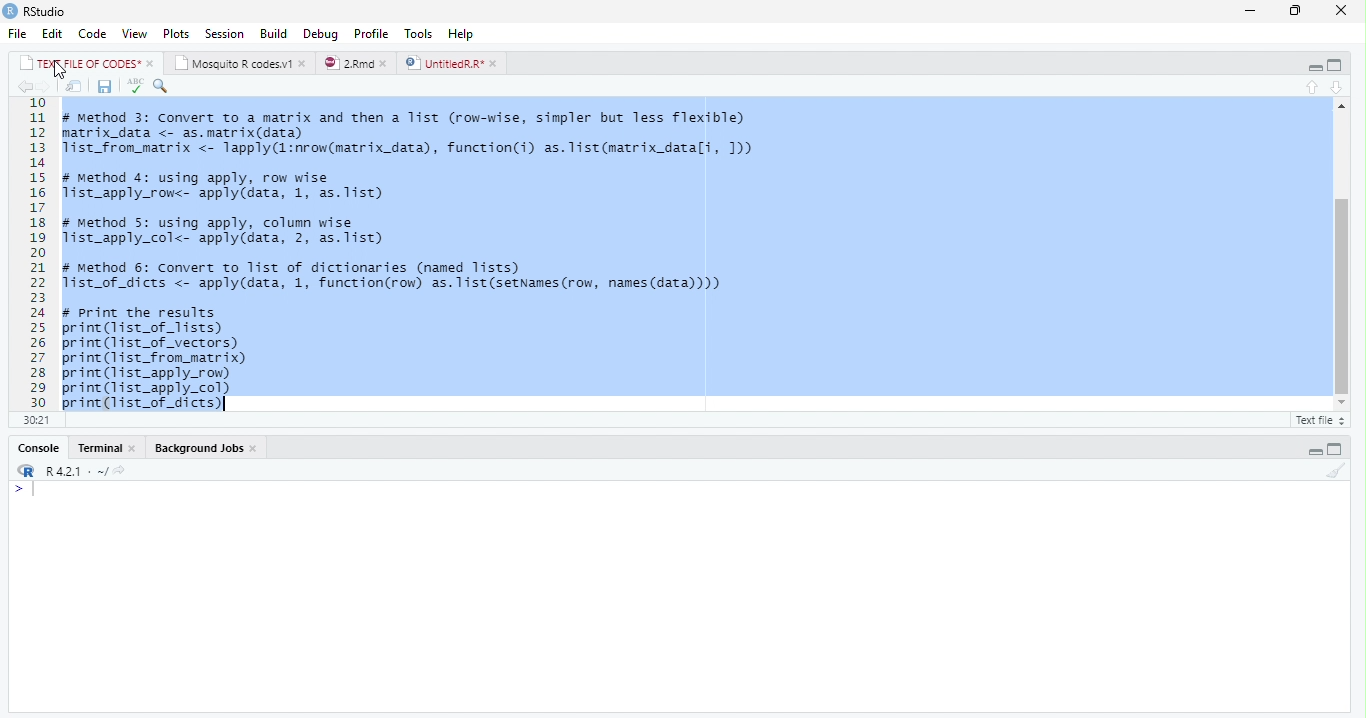  What do you see at coordinates (678, 596) in the screenshot?
I see `Console` at bounding box center [678, 596].